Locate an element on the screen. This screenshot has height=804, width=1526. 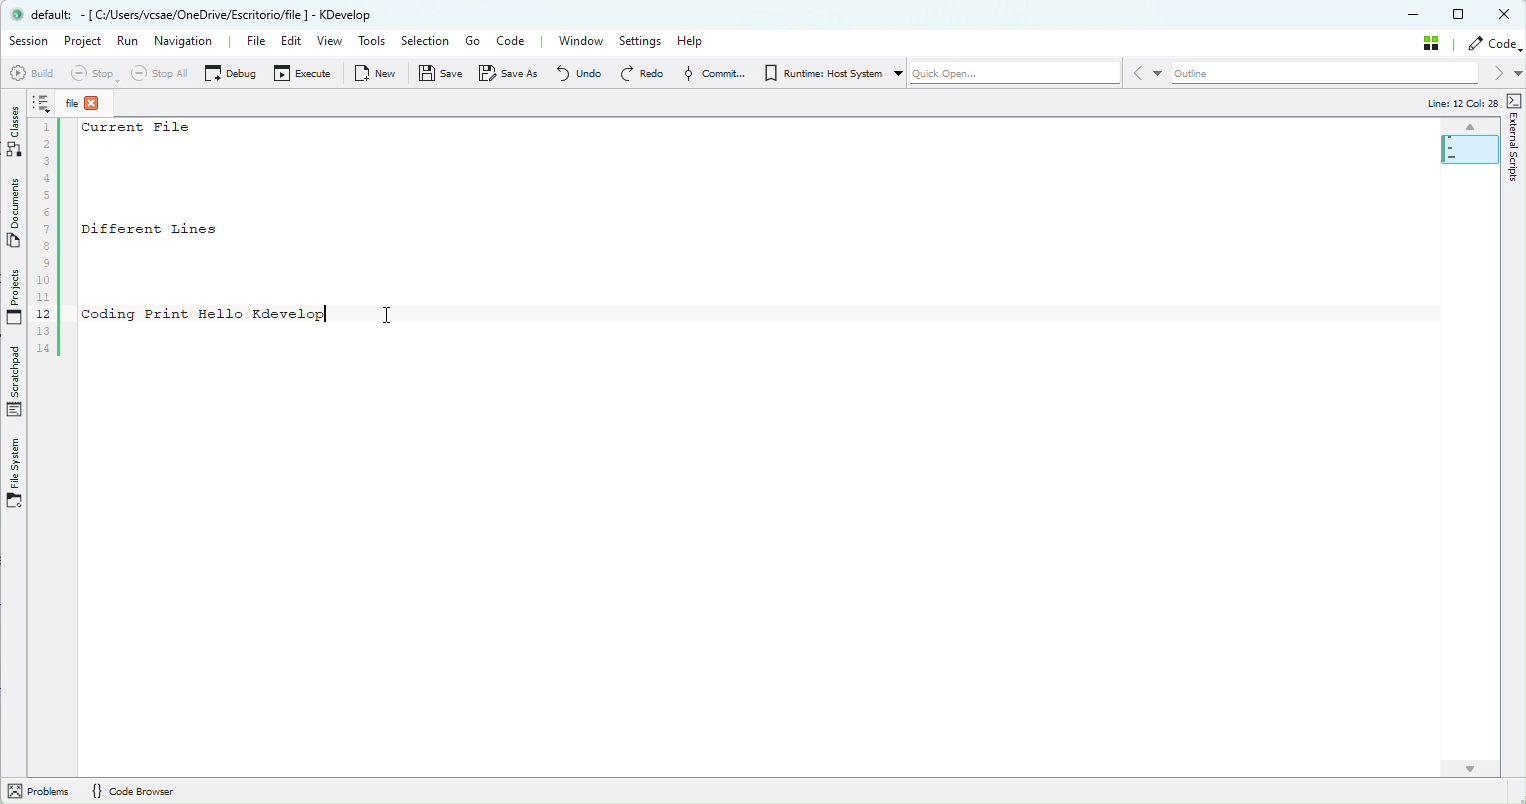
Debug is located at coordinates (231, 74).